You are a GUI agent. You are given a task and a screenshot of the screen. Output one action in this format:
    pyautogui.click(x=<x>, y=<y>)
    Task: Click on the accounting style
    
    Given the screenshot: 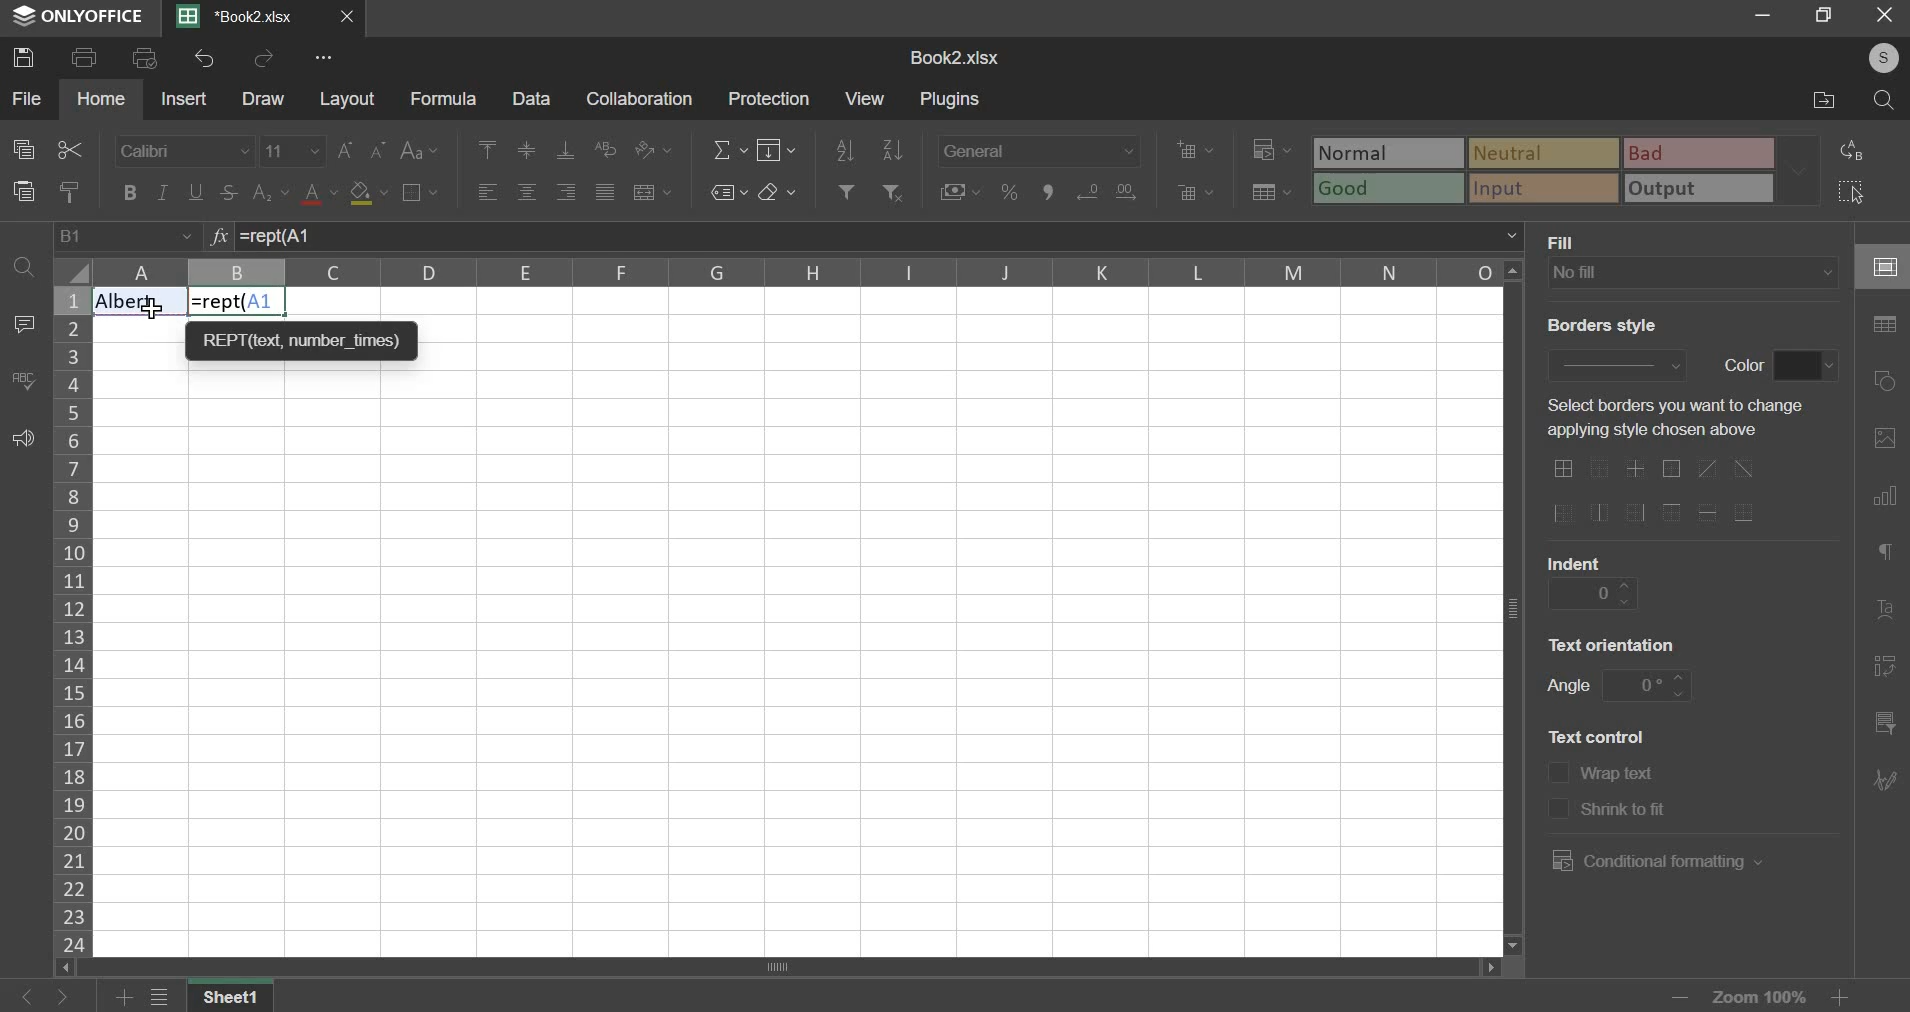 What is the action you would take?
    pyautogui.click(x=959, y=190)
    